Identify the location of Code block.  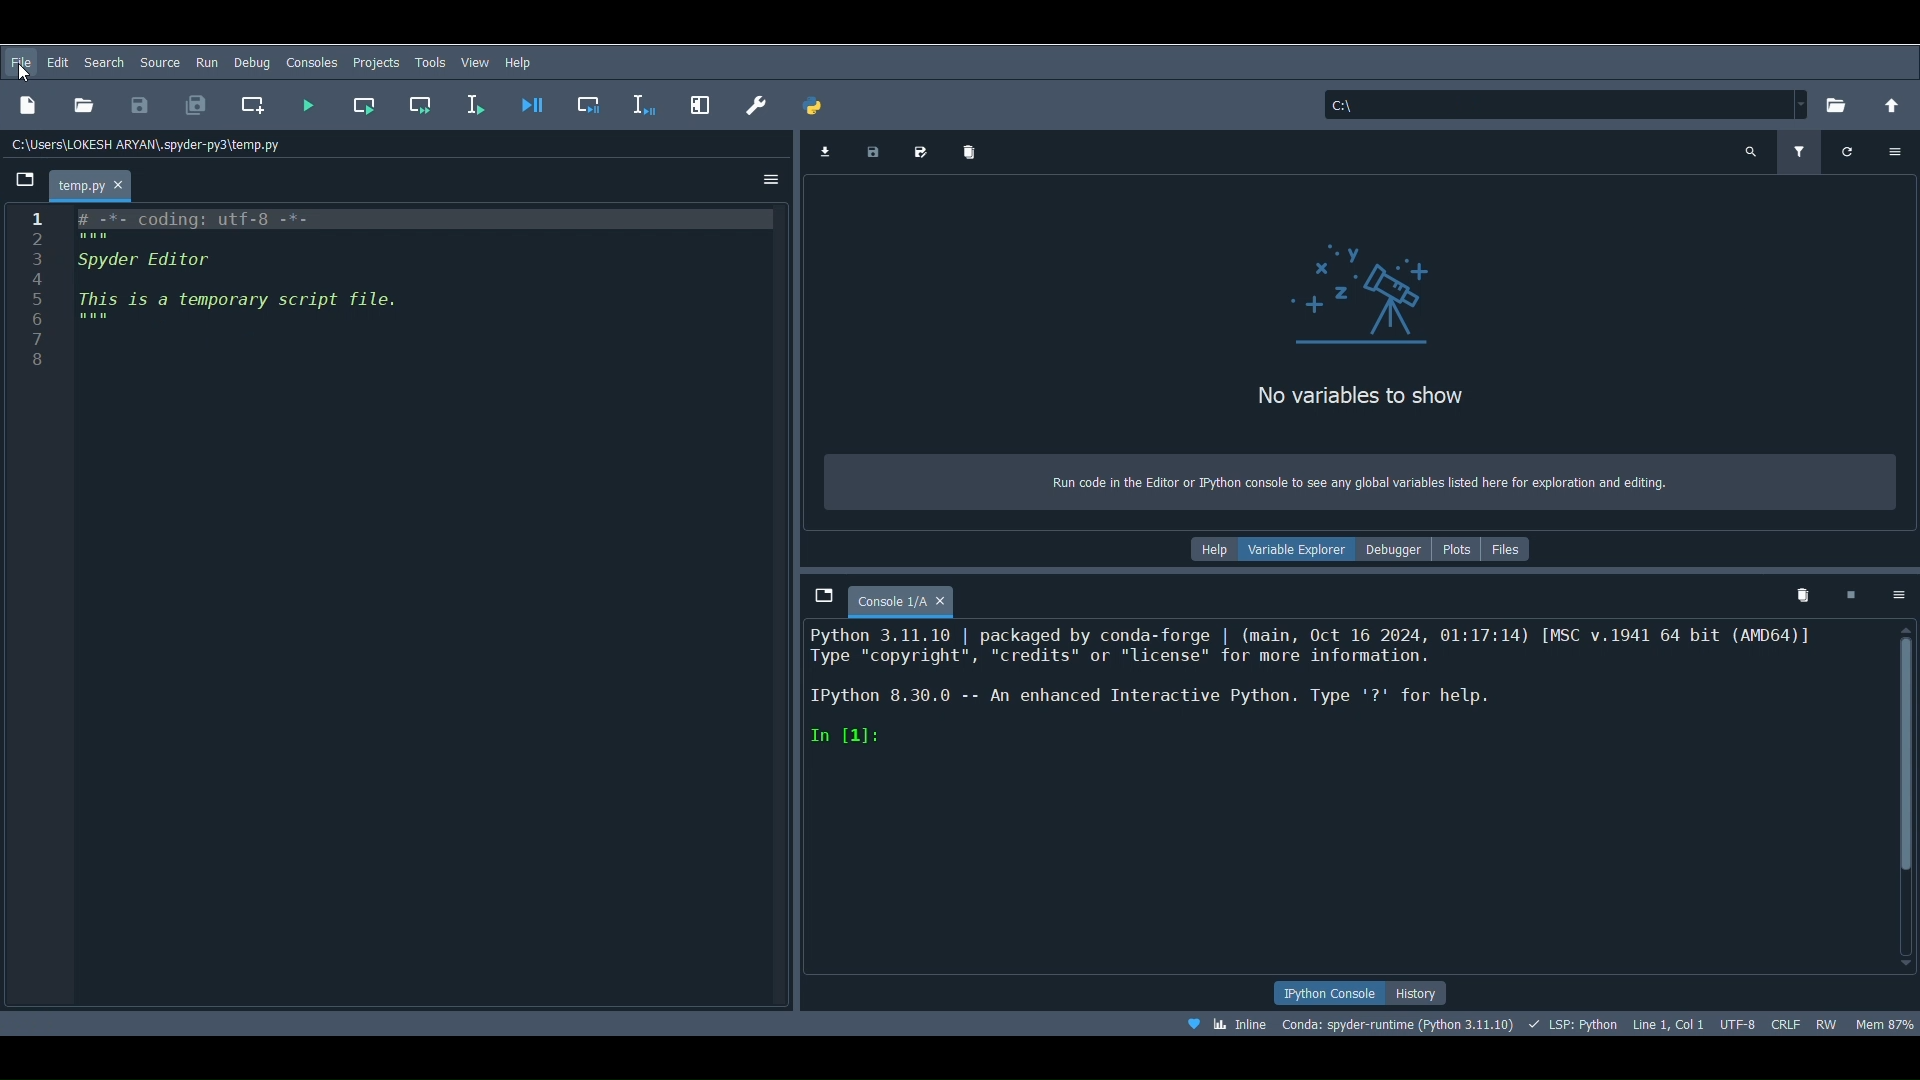
(396, 606).